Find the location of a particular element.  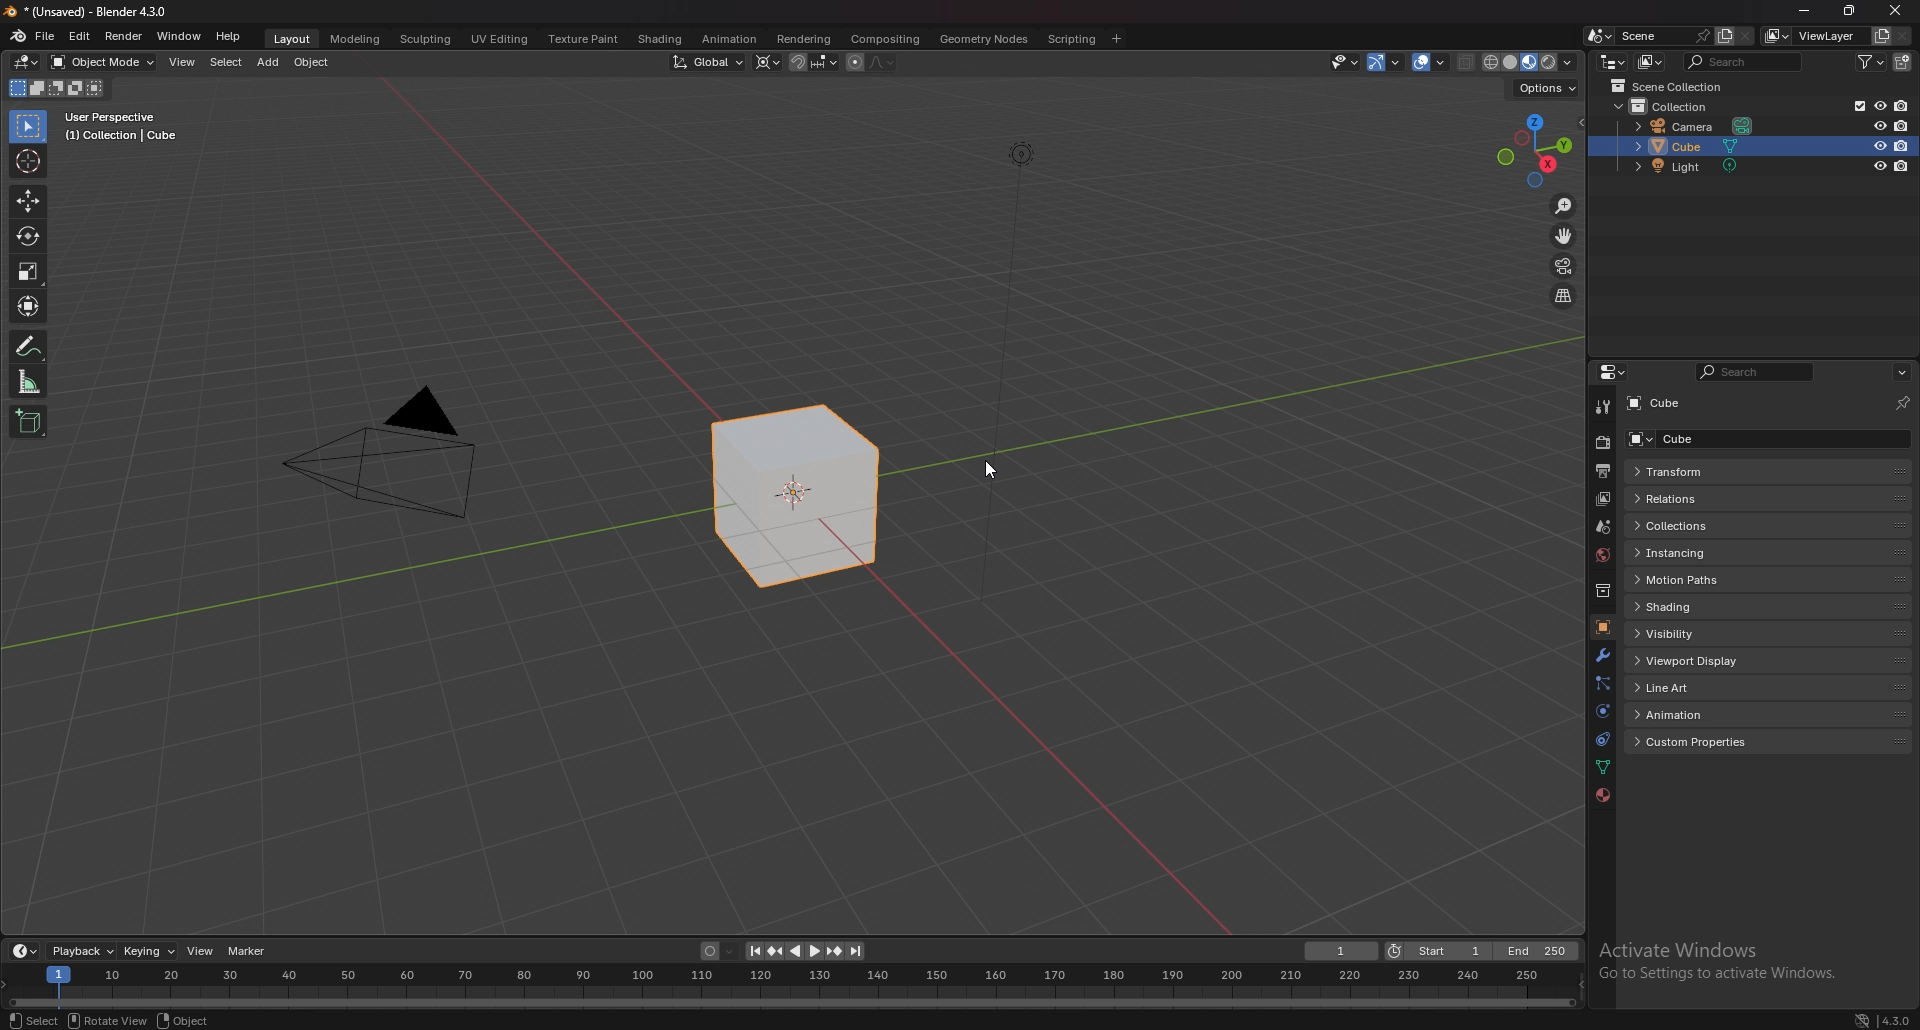

editor type is located at coordinates (25, 62).